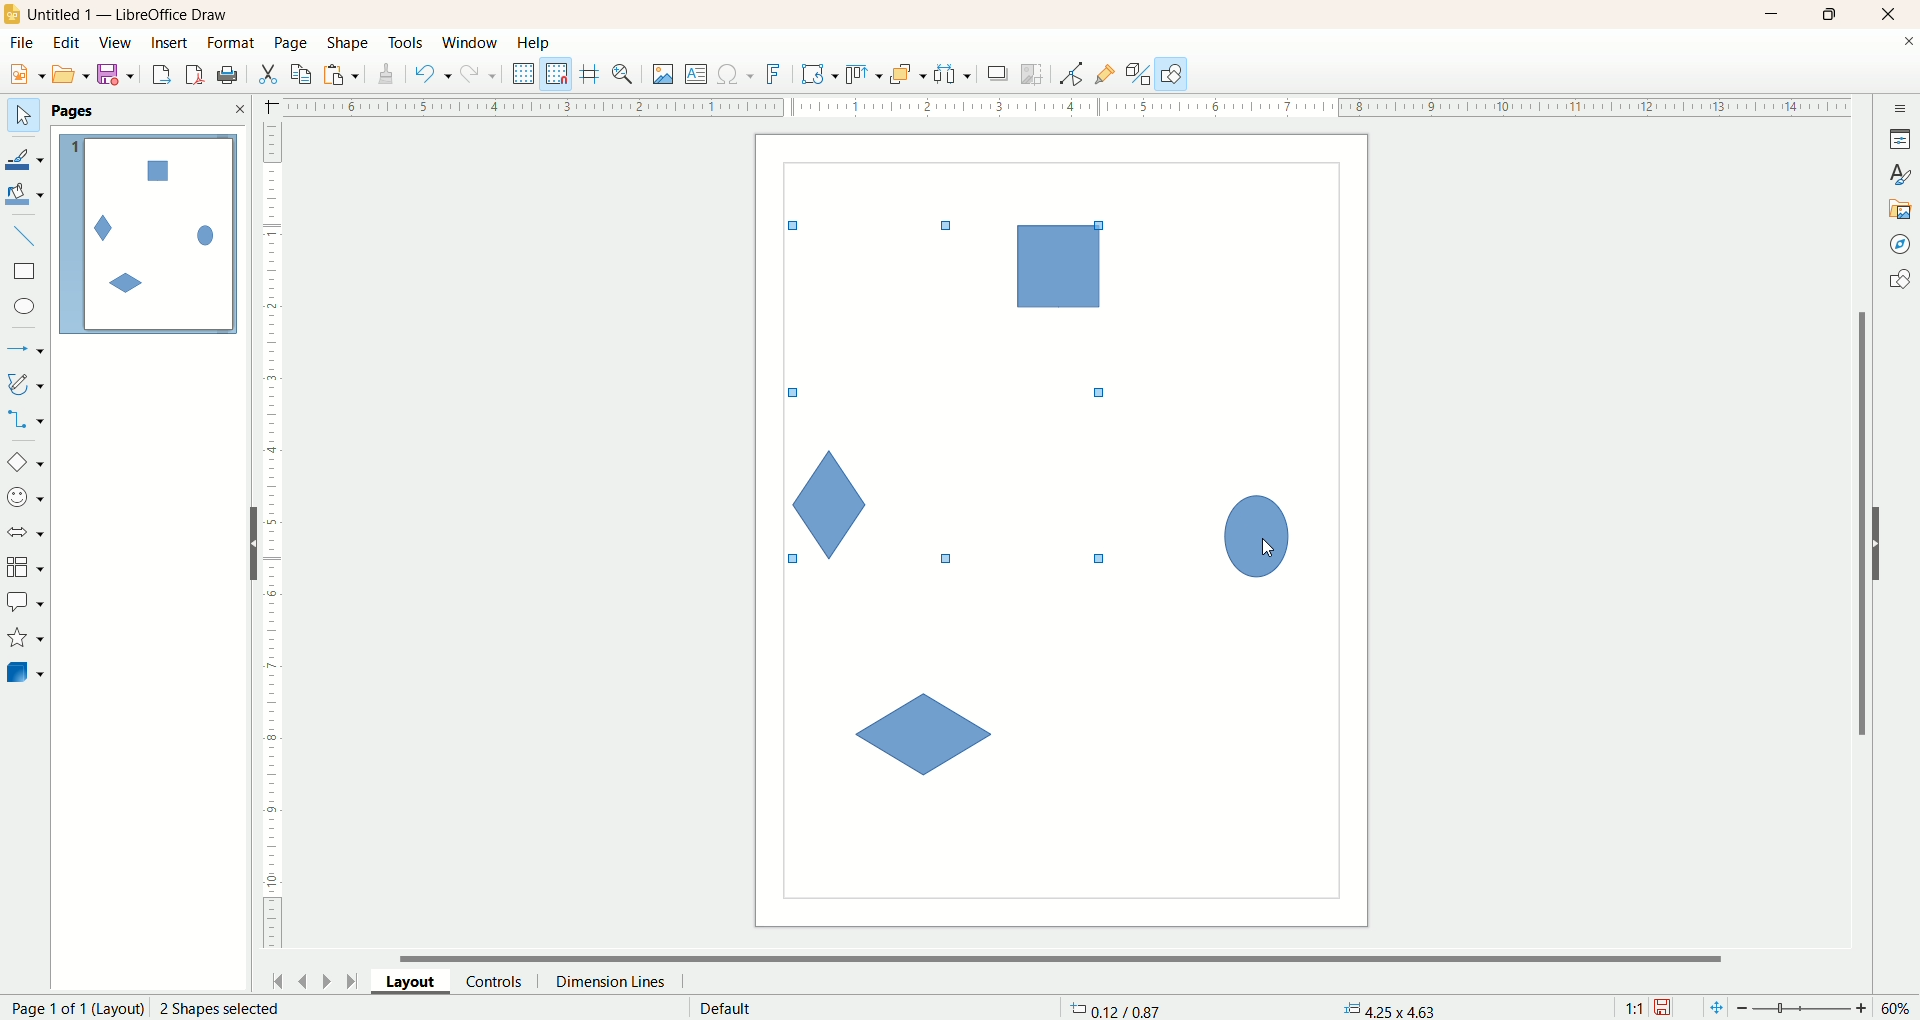  Describe the element at coordinates (820, 75) in the screenshot. I see `transformation` at that location.